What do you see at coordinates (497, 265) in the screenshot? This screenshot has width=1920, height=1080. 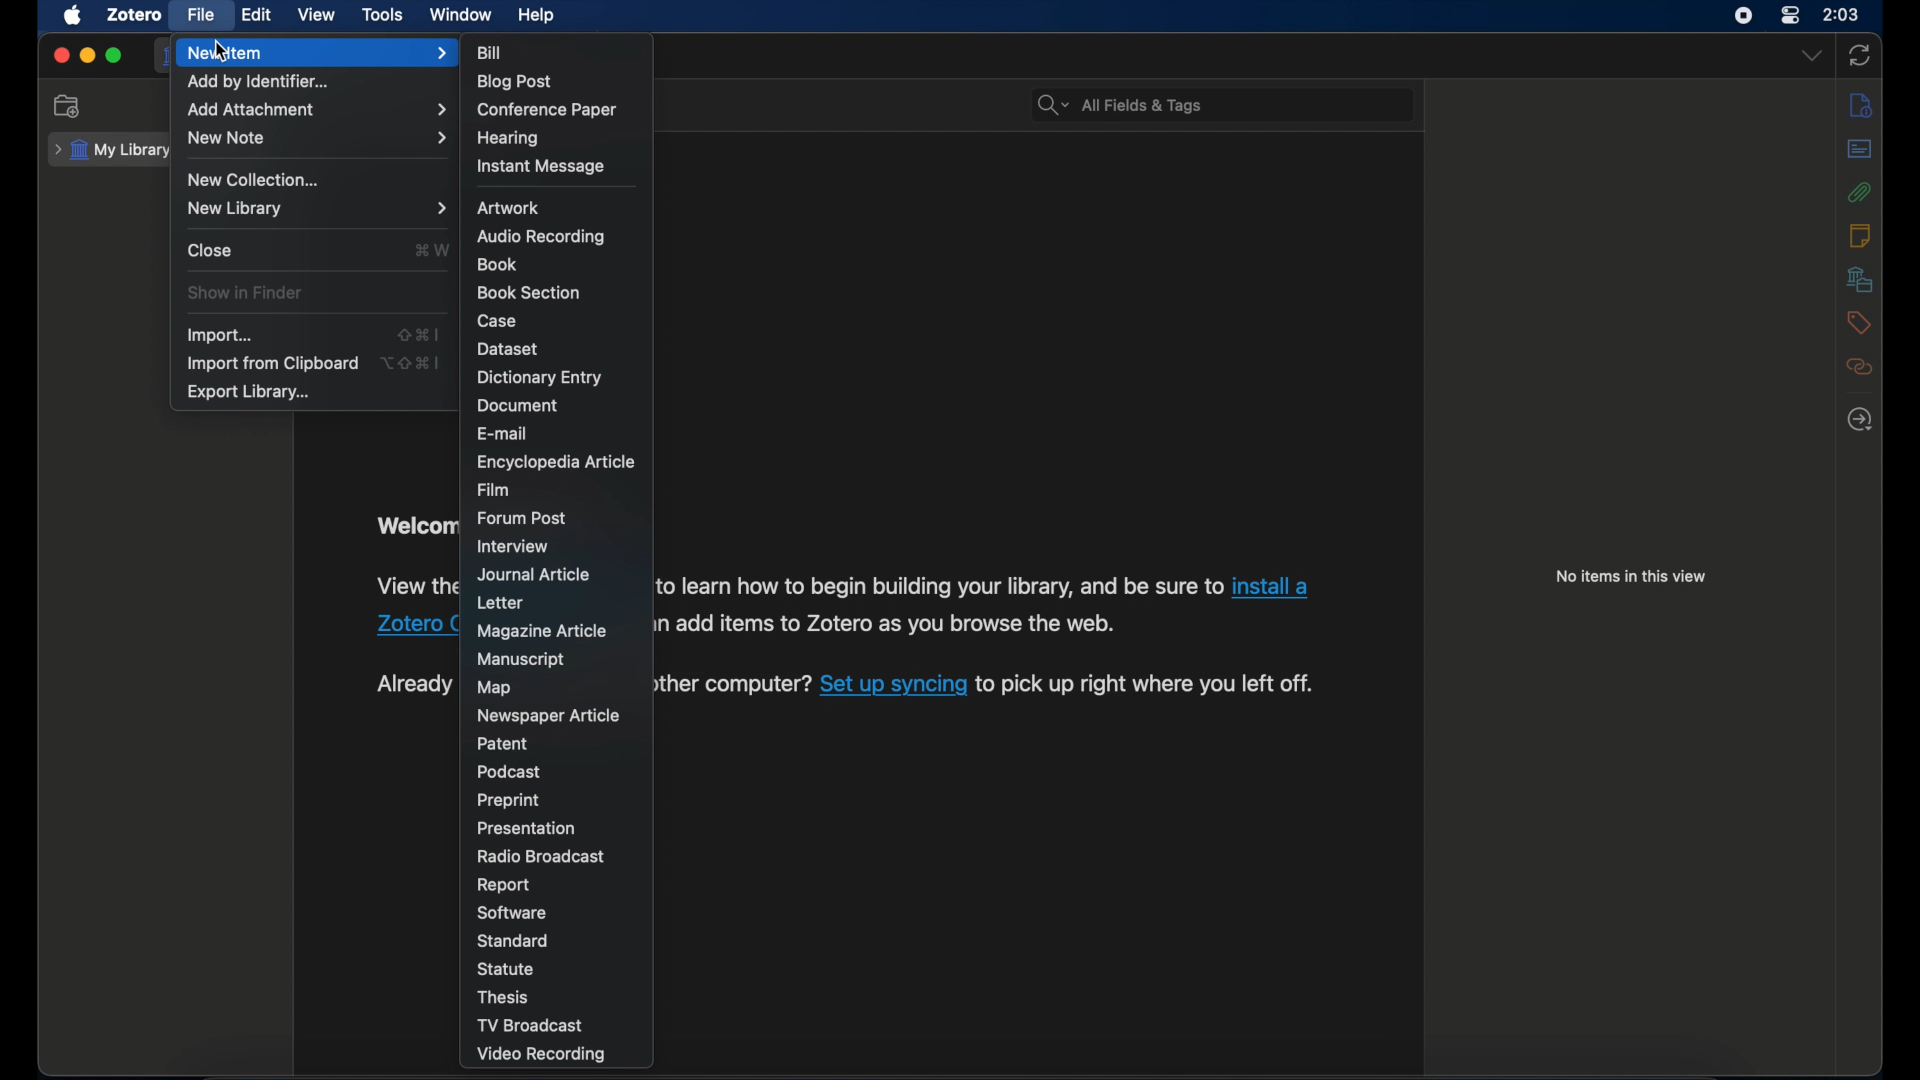 I see `book` at bounding box center [497, 265].